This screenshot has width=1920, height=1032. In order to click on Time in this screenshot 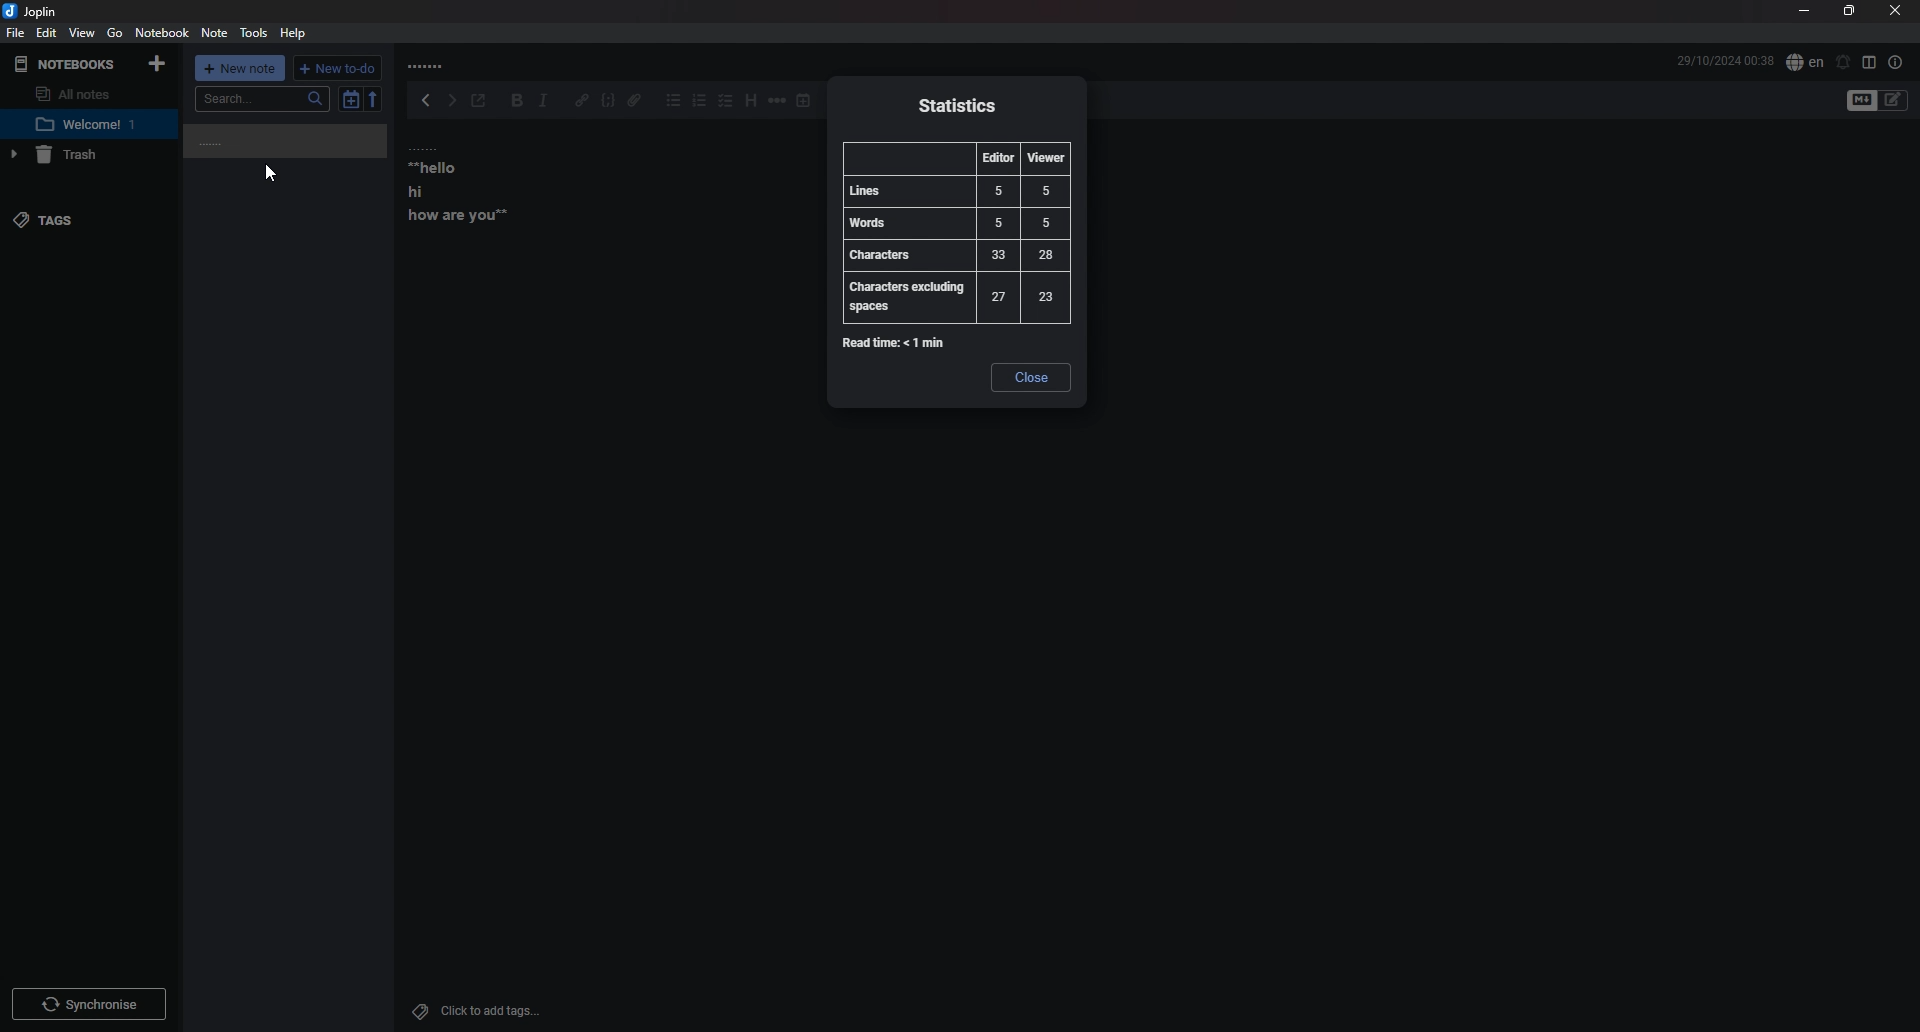, I will do `click(1723, 59)`.